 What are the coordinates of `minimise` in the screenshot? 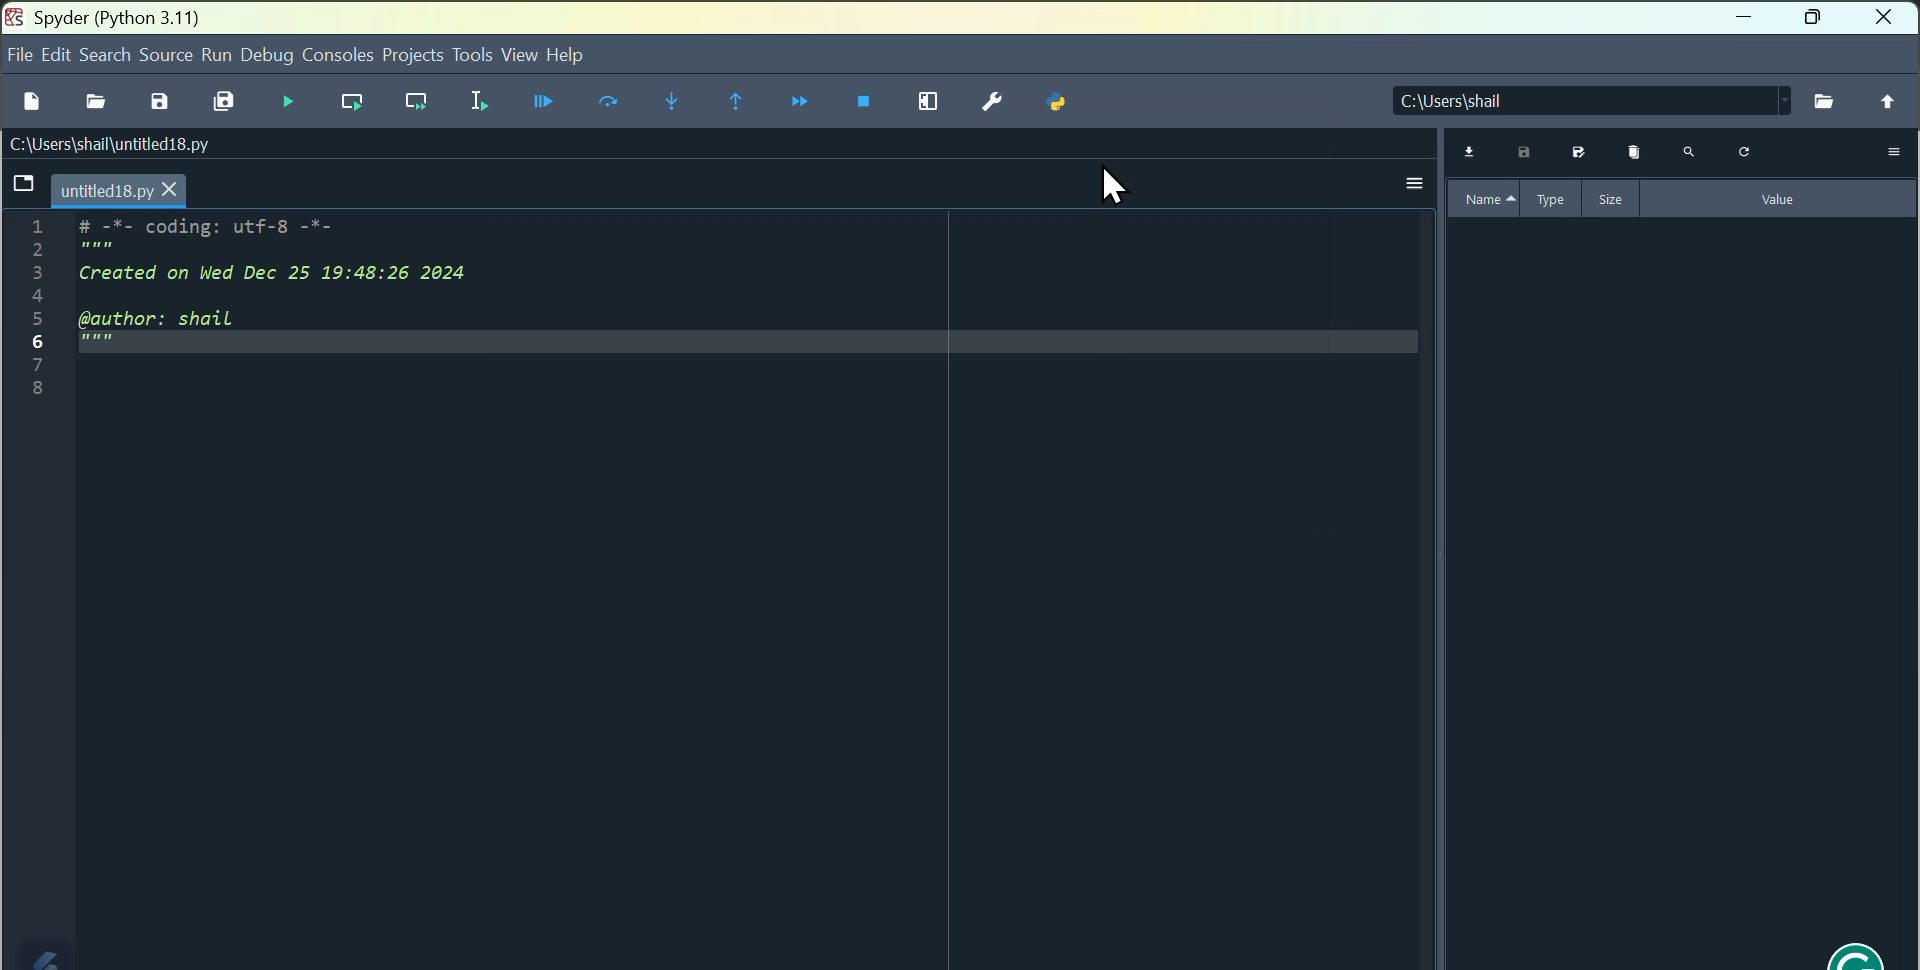 It's located at (1745, 21).